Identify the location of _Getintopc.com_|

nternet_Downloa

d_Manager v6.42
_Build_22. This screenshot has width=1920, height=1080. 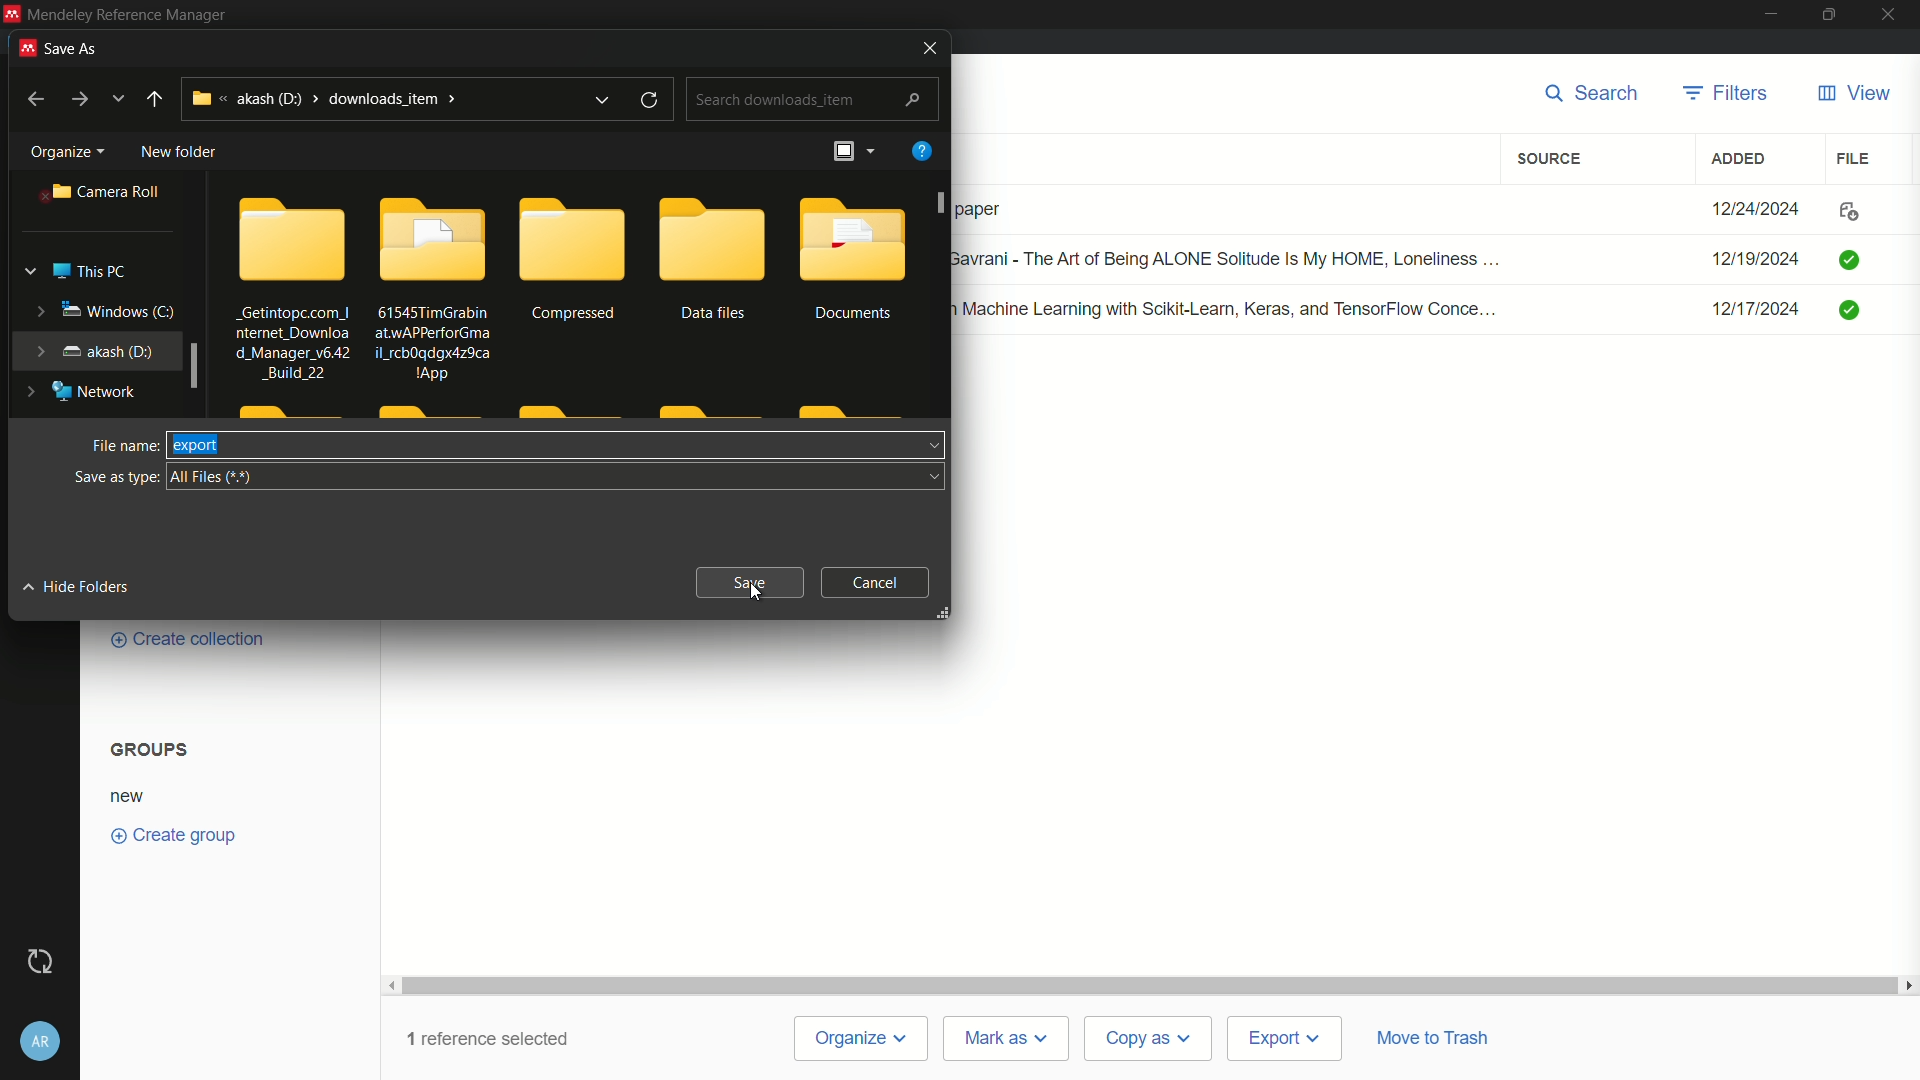
(290, 343).